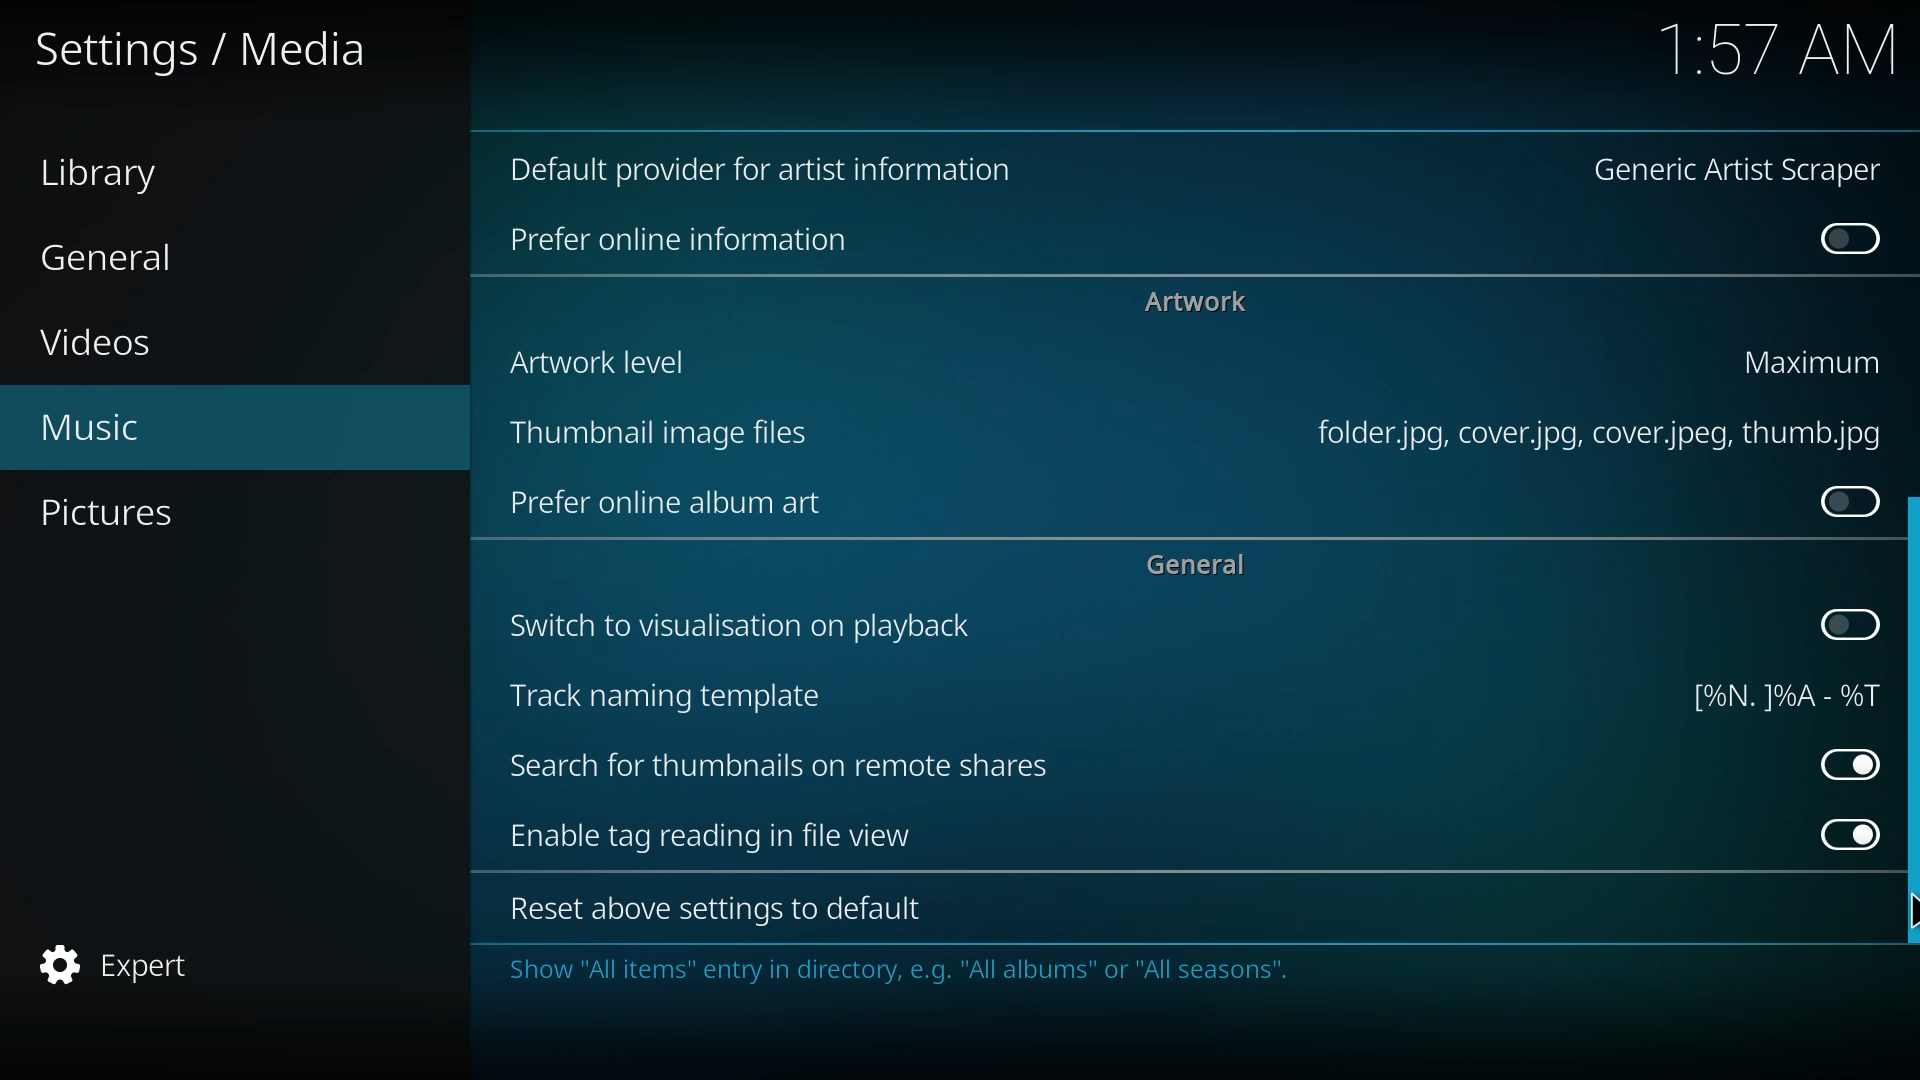 Image resolution: width=1920 pixels, height=1080 pixels. I want to click on track naming template, so click(669, 697).